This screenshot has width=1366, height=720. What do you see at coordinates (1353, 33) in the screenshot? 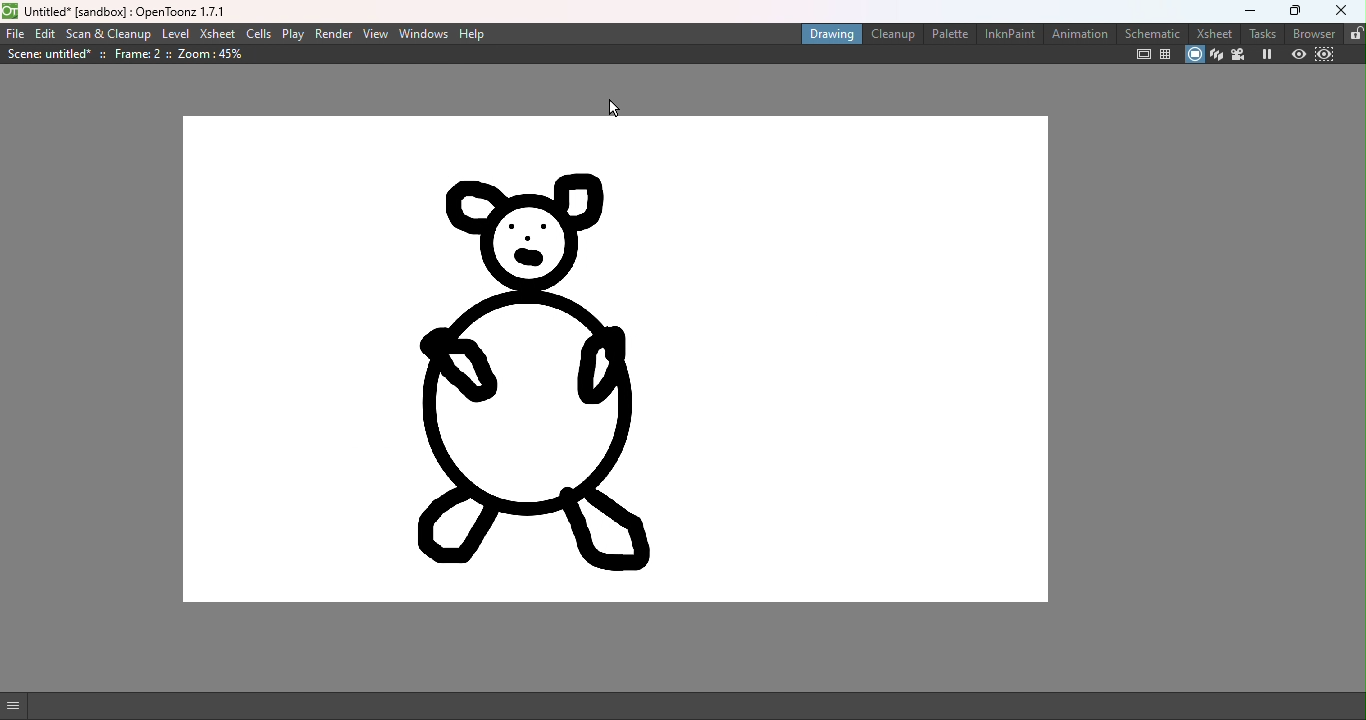
I see `lock rooms tab` at bounding box center [1353, 33].